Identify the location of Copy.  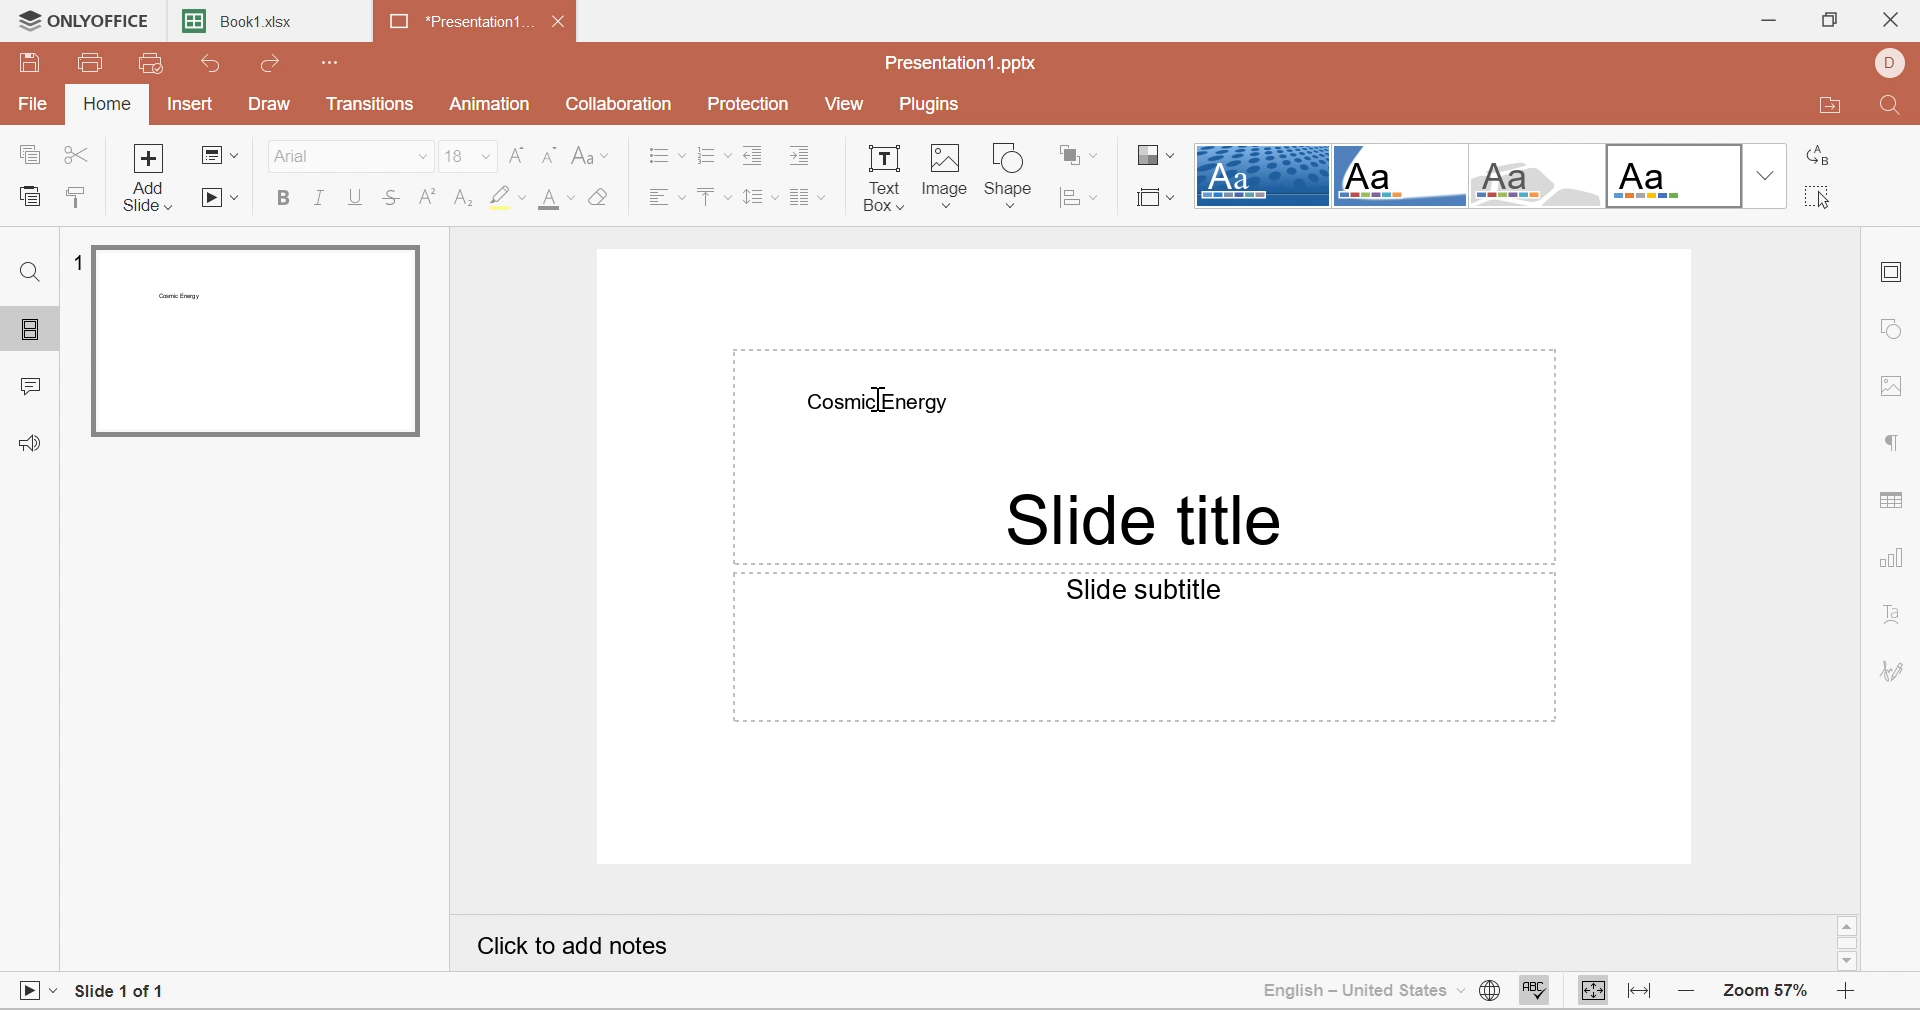
(28, 156).